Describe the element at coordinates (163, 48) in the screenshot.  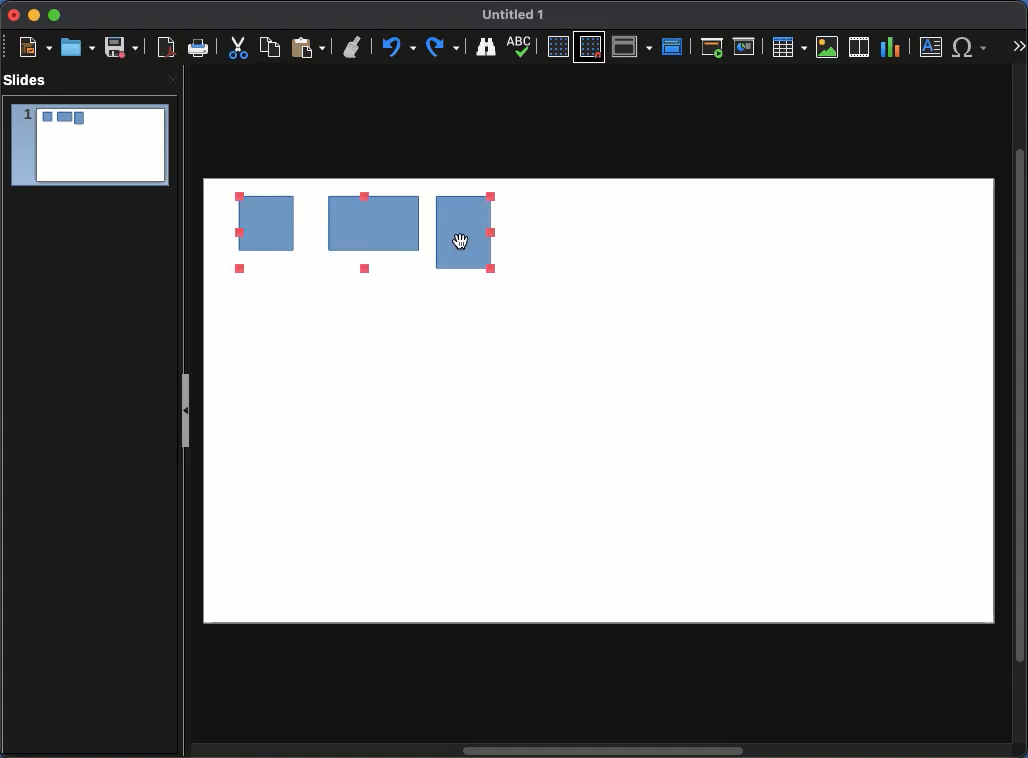
I see `Export directly as PDF` at that location.